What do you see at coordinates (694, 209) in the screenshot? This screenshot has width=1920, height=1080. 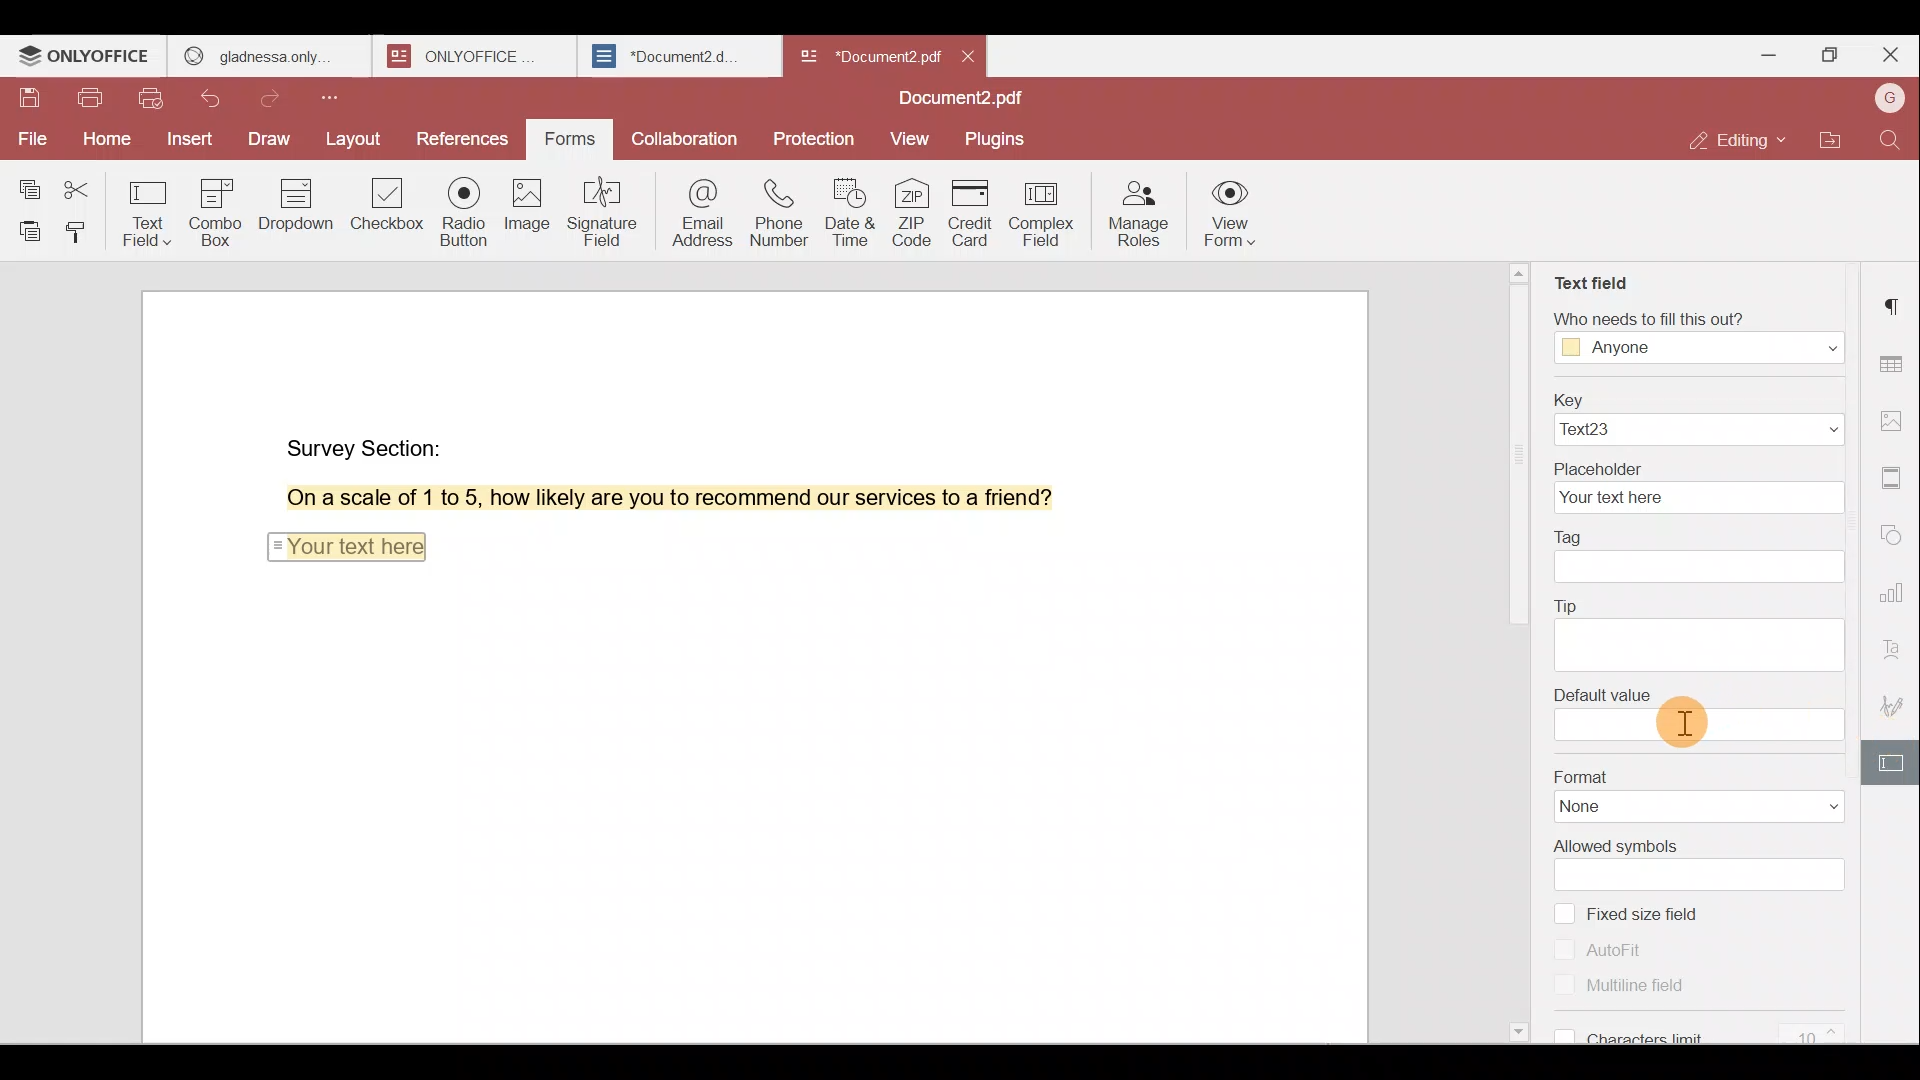 I see `Email address` at bounding box center [694, 209].